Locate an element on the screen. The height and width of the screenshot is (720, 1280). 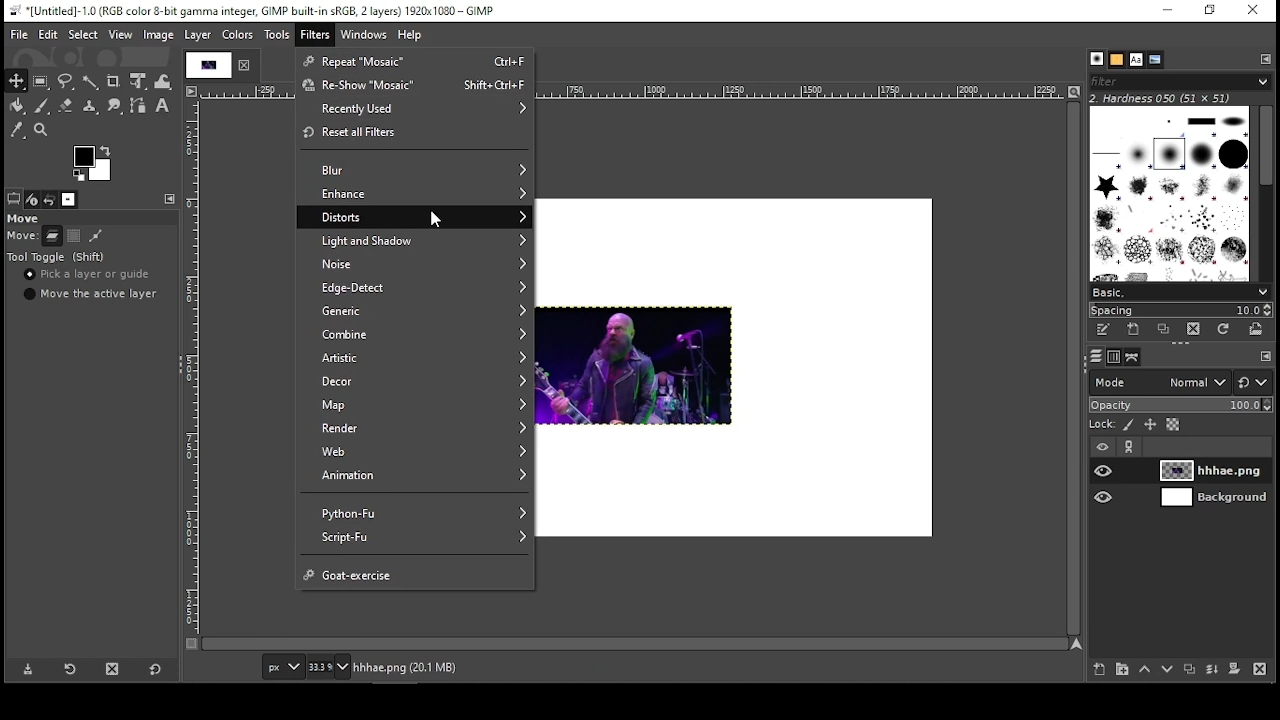
add a mask is located at coordinates (1236, 672).